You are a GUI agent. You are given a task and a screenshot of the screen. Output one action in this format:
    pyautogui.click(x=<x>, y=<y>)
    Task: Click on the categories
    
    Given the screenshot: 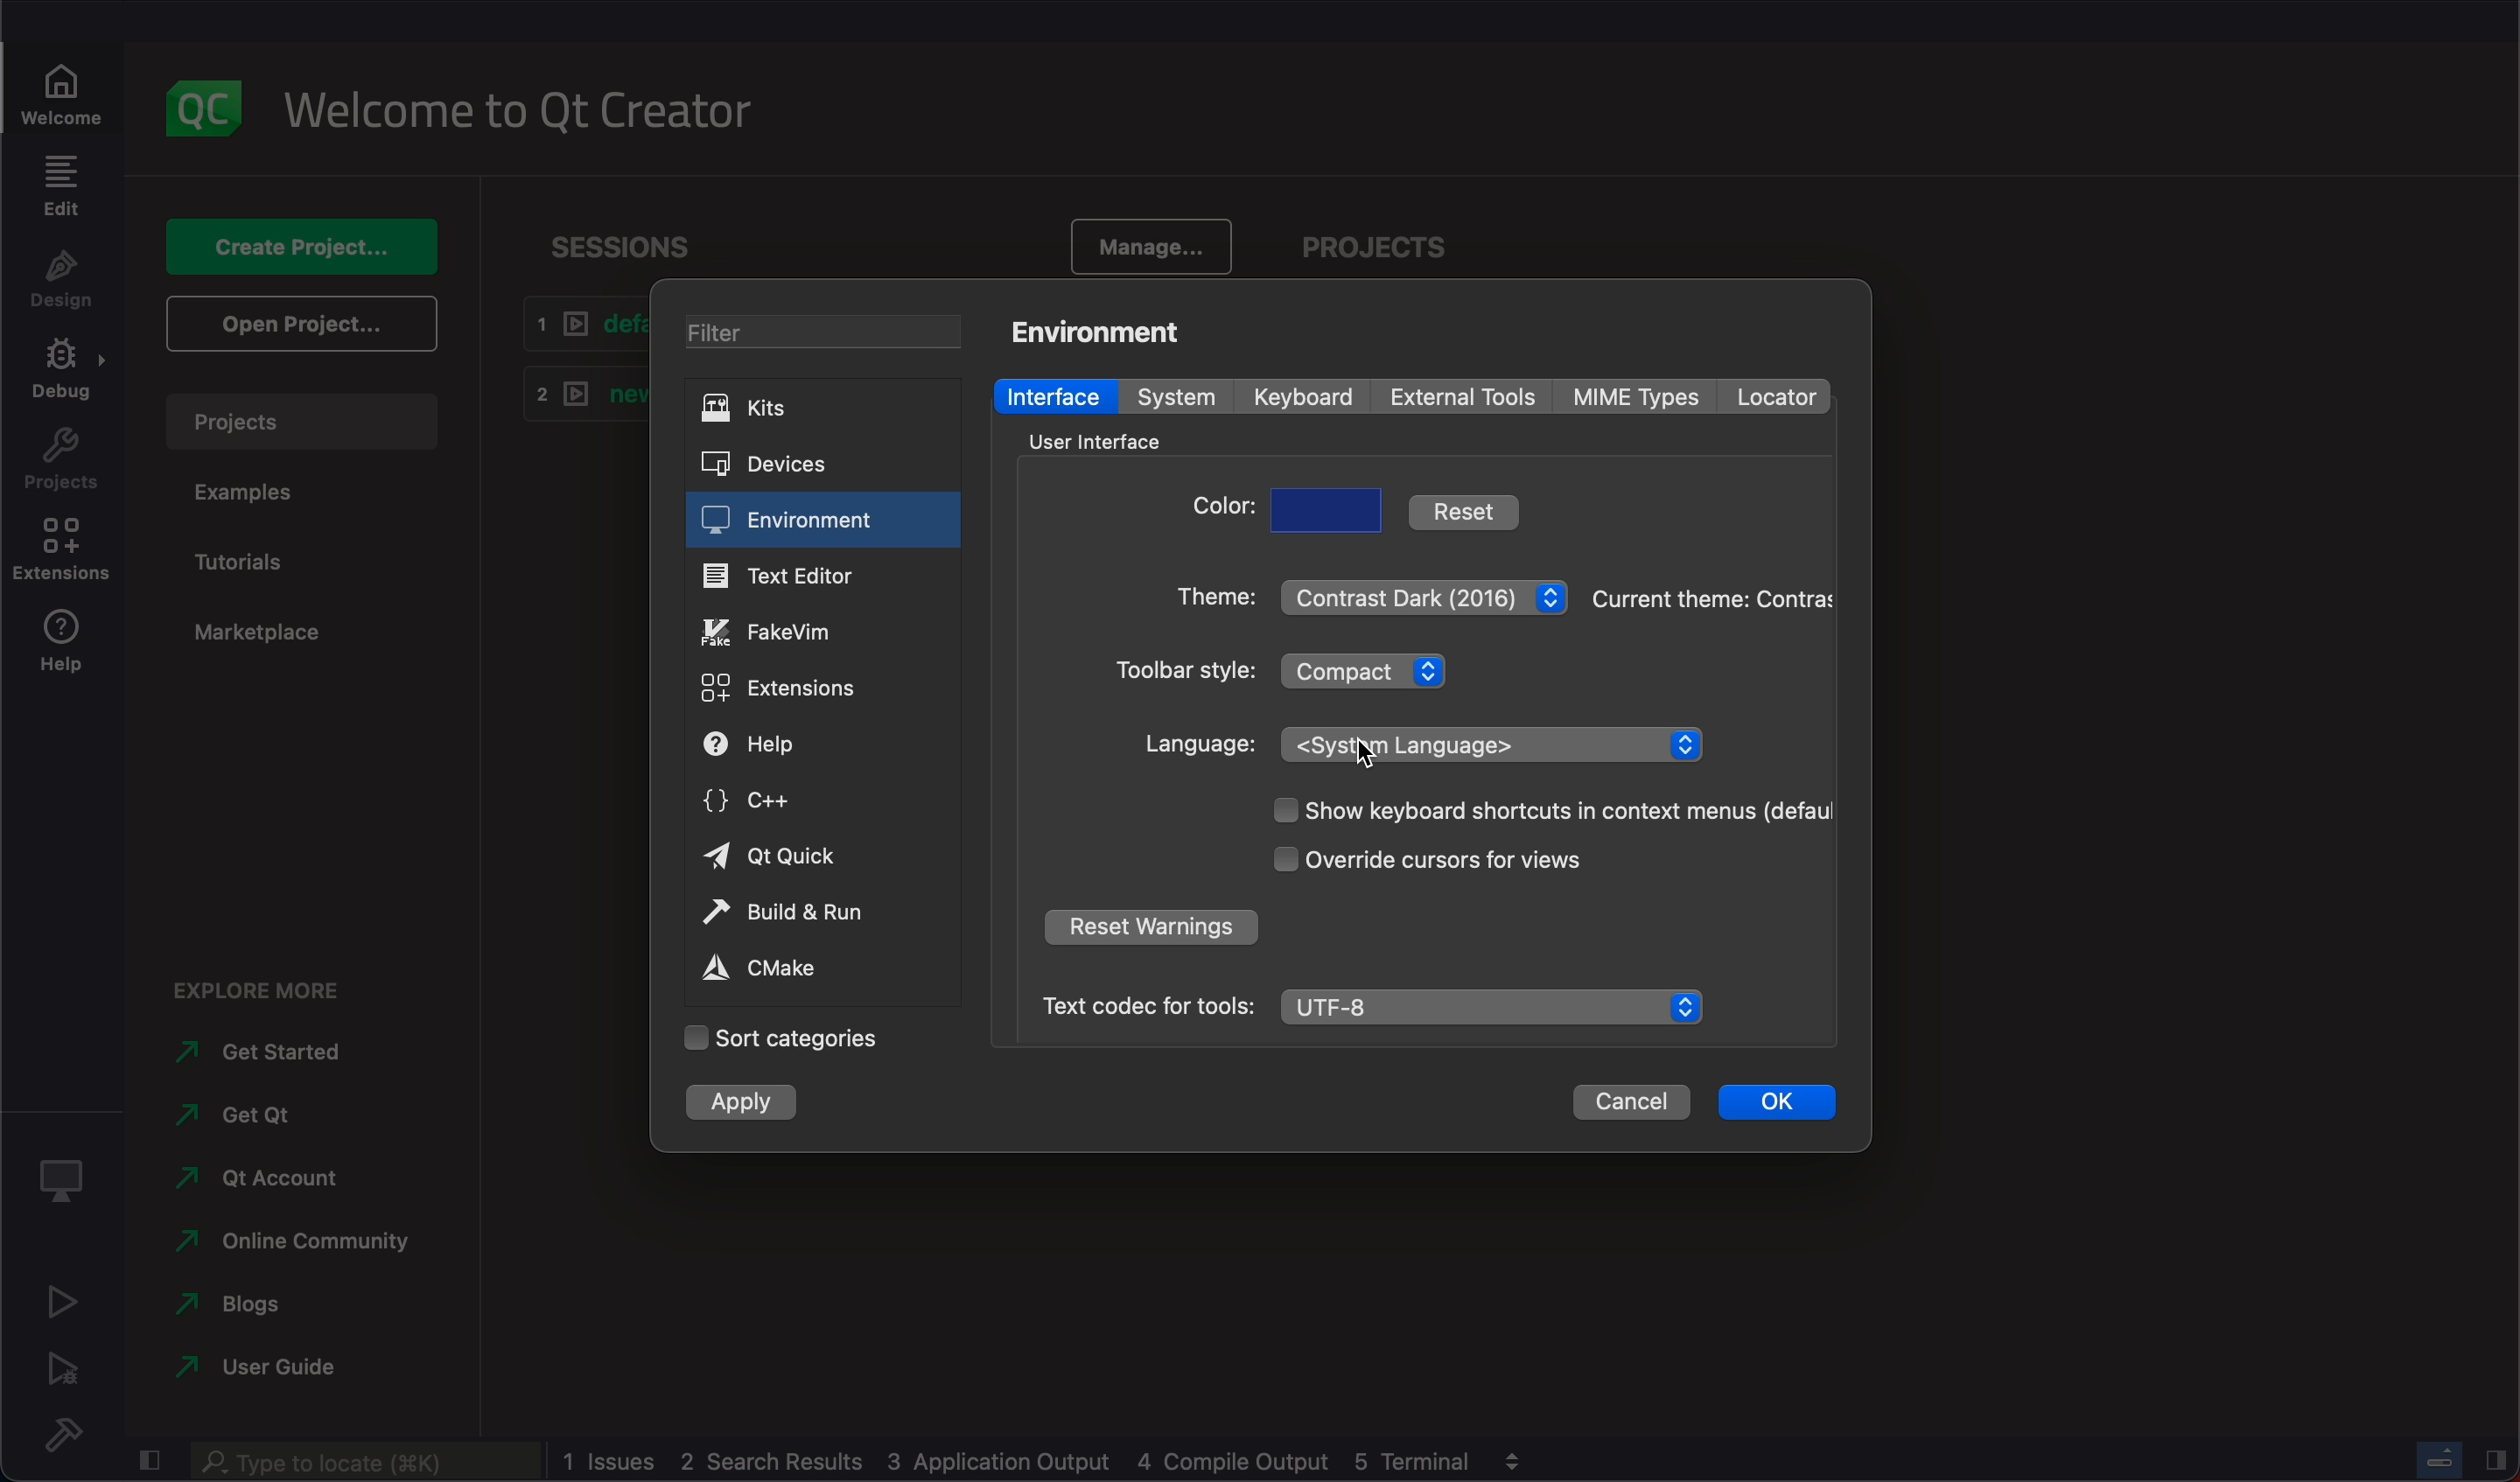 What is the action you would take?
    pyautogui.click(x=794, y=1038)
    